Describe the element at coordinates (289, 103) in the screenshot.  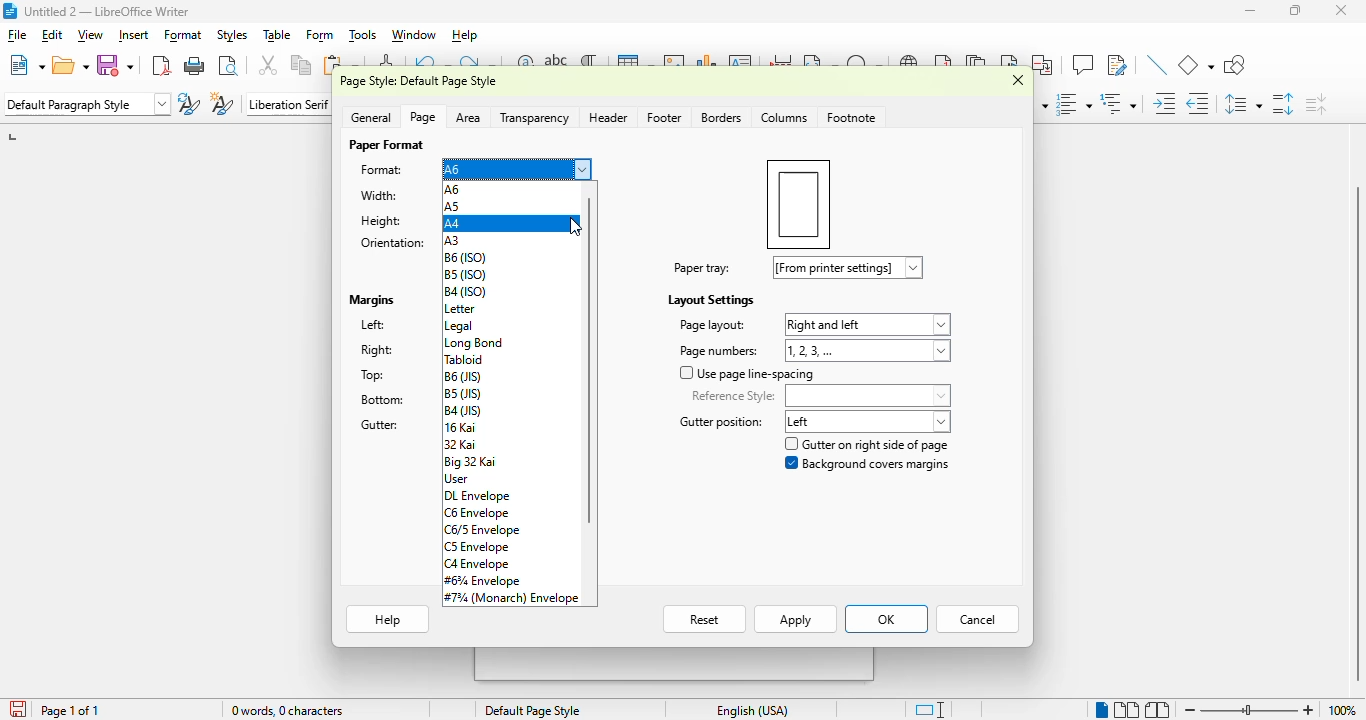
I see `font name` at that location.